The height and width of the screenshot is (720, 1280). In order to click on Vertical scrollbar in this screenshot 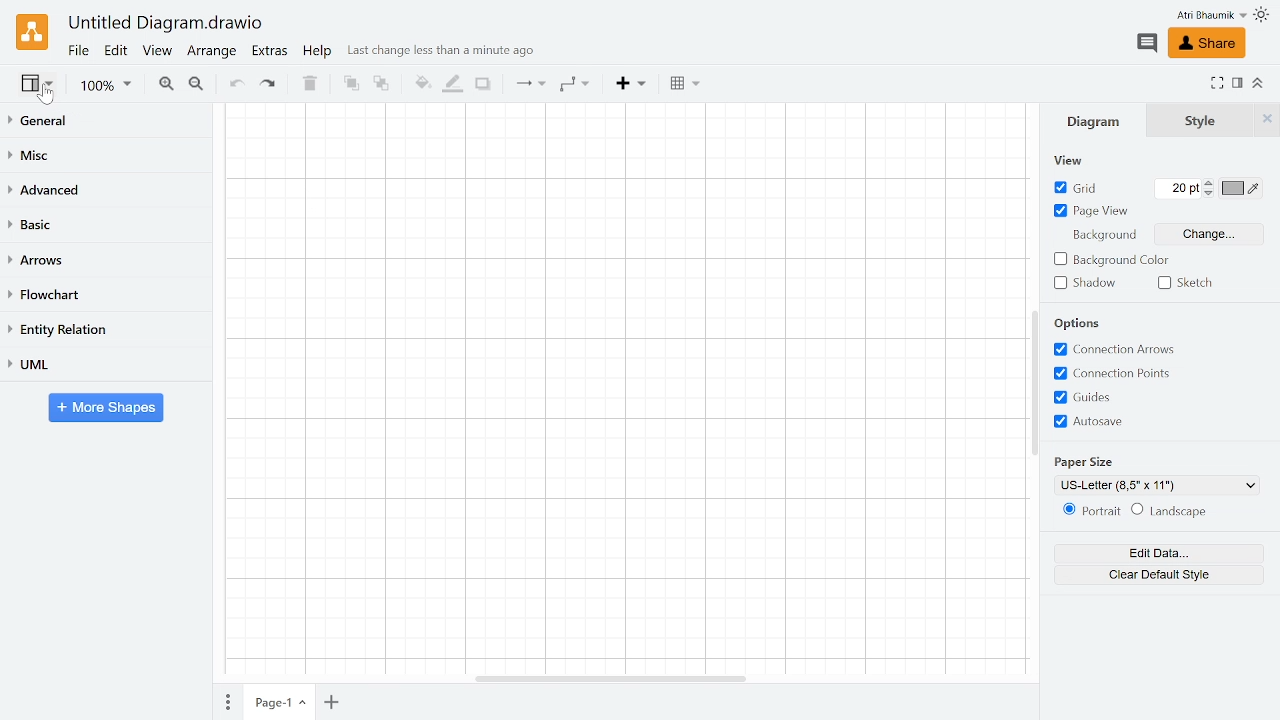, I will do `click(1034, 382)`.